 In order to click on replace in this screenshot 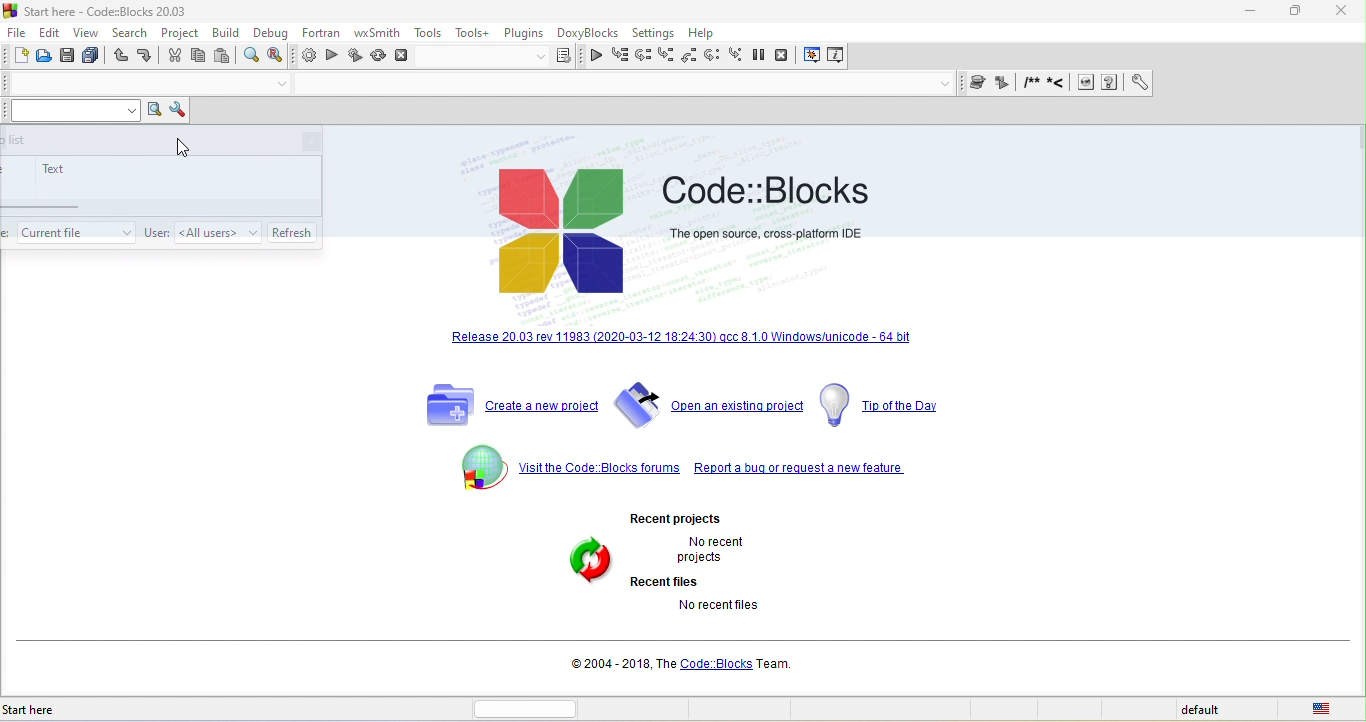, I will do `click(281, 57)`.